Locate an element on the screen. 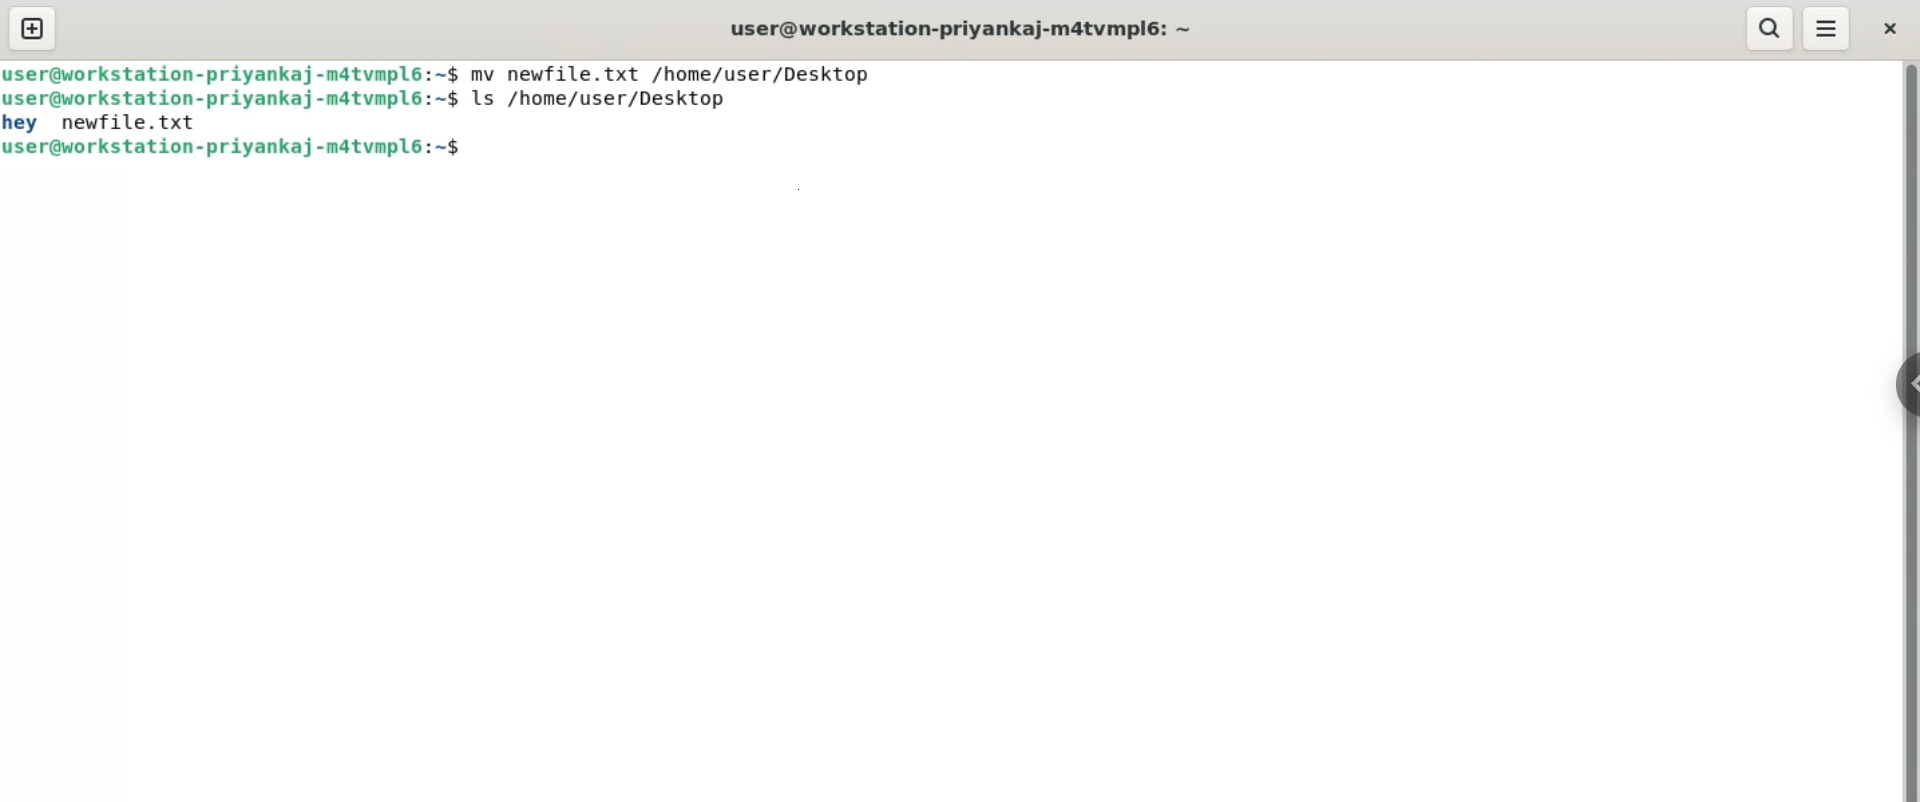 This screenshot has height=802, width=1920. hey is located at coordinates (20, 123).